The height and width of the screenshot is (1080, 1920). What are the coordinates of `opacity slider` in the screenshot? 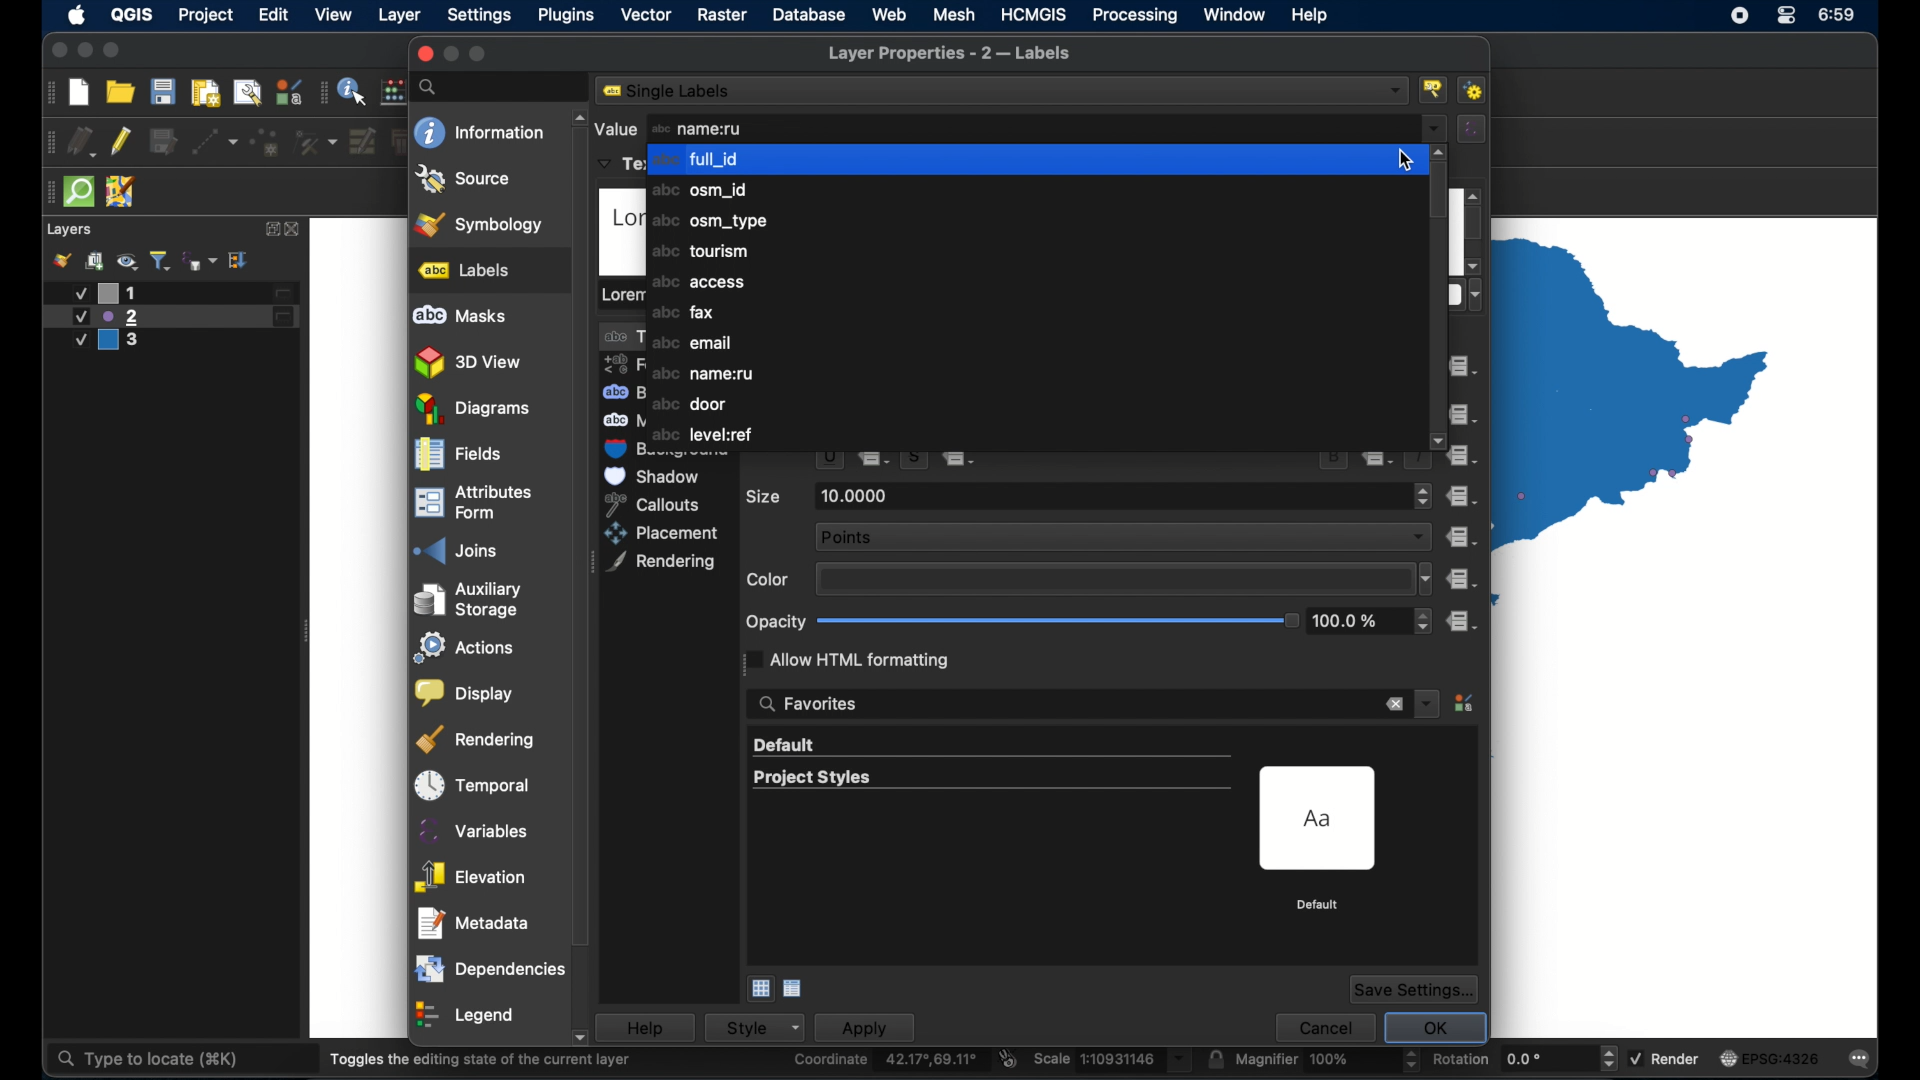 It's located at (1058, 621).